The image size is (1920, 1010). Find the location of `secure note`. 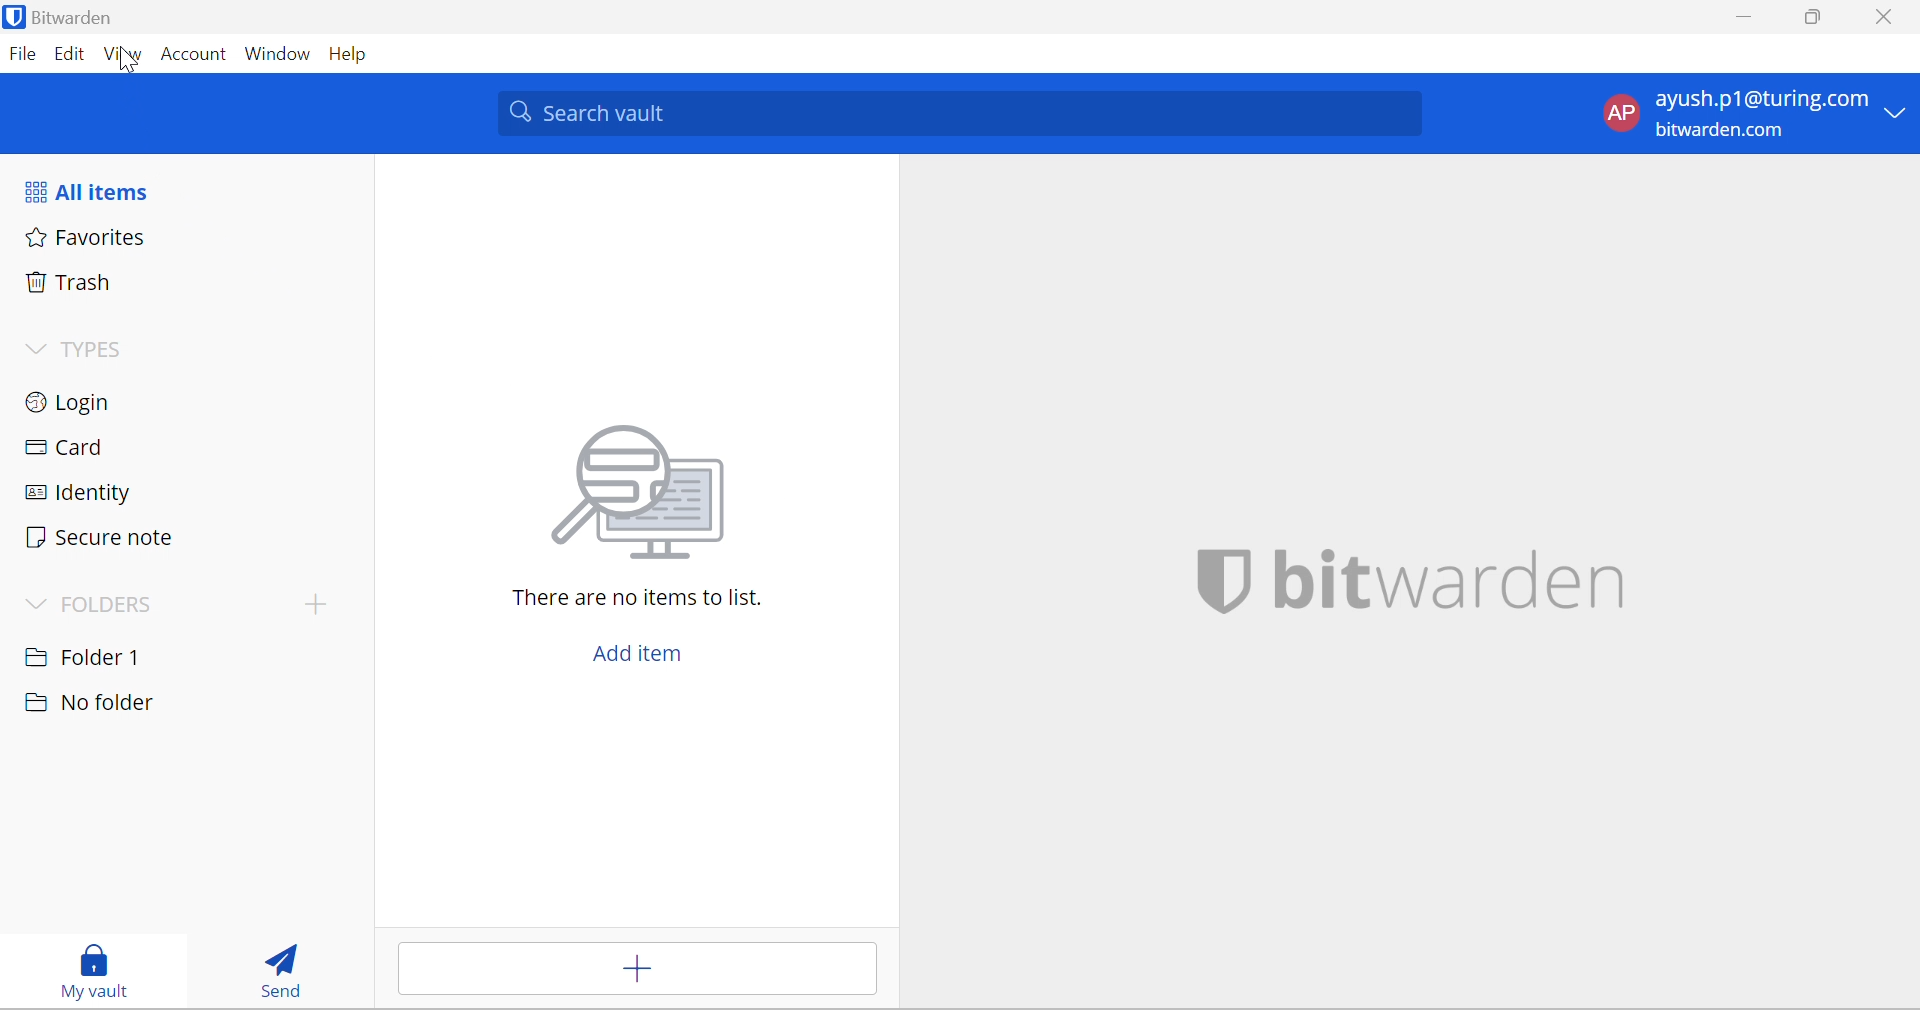

secure note is located at coordinates (101, 539).